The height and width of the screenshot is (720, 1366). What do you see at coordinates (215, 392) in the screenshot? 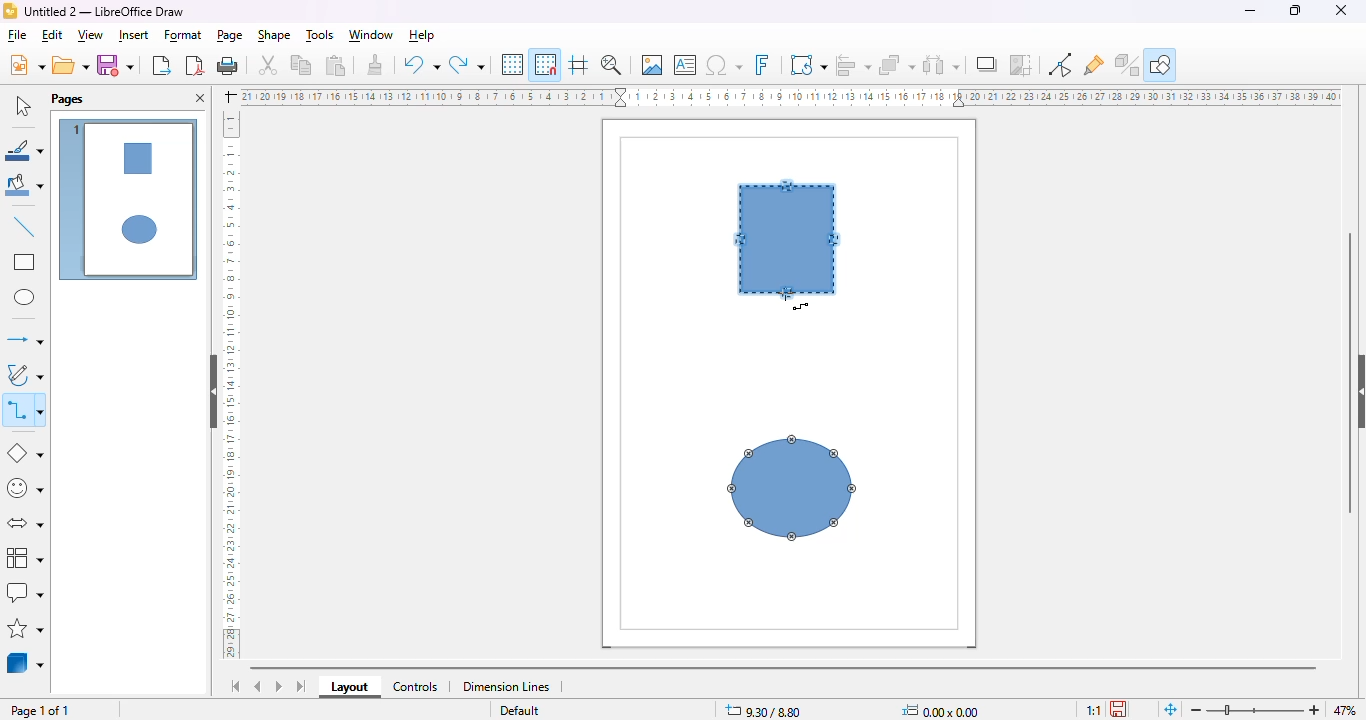
I see `hide` at bounding box center [215, 392].